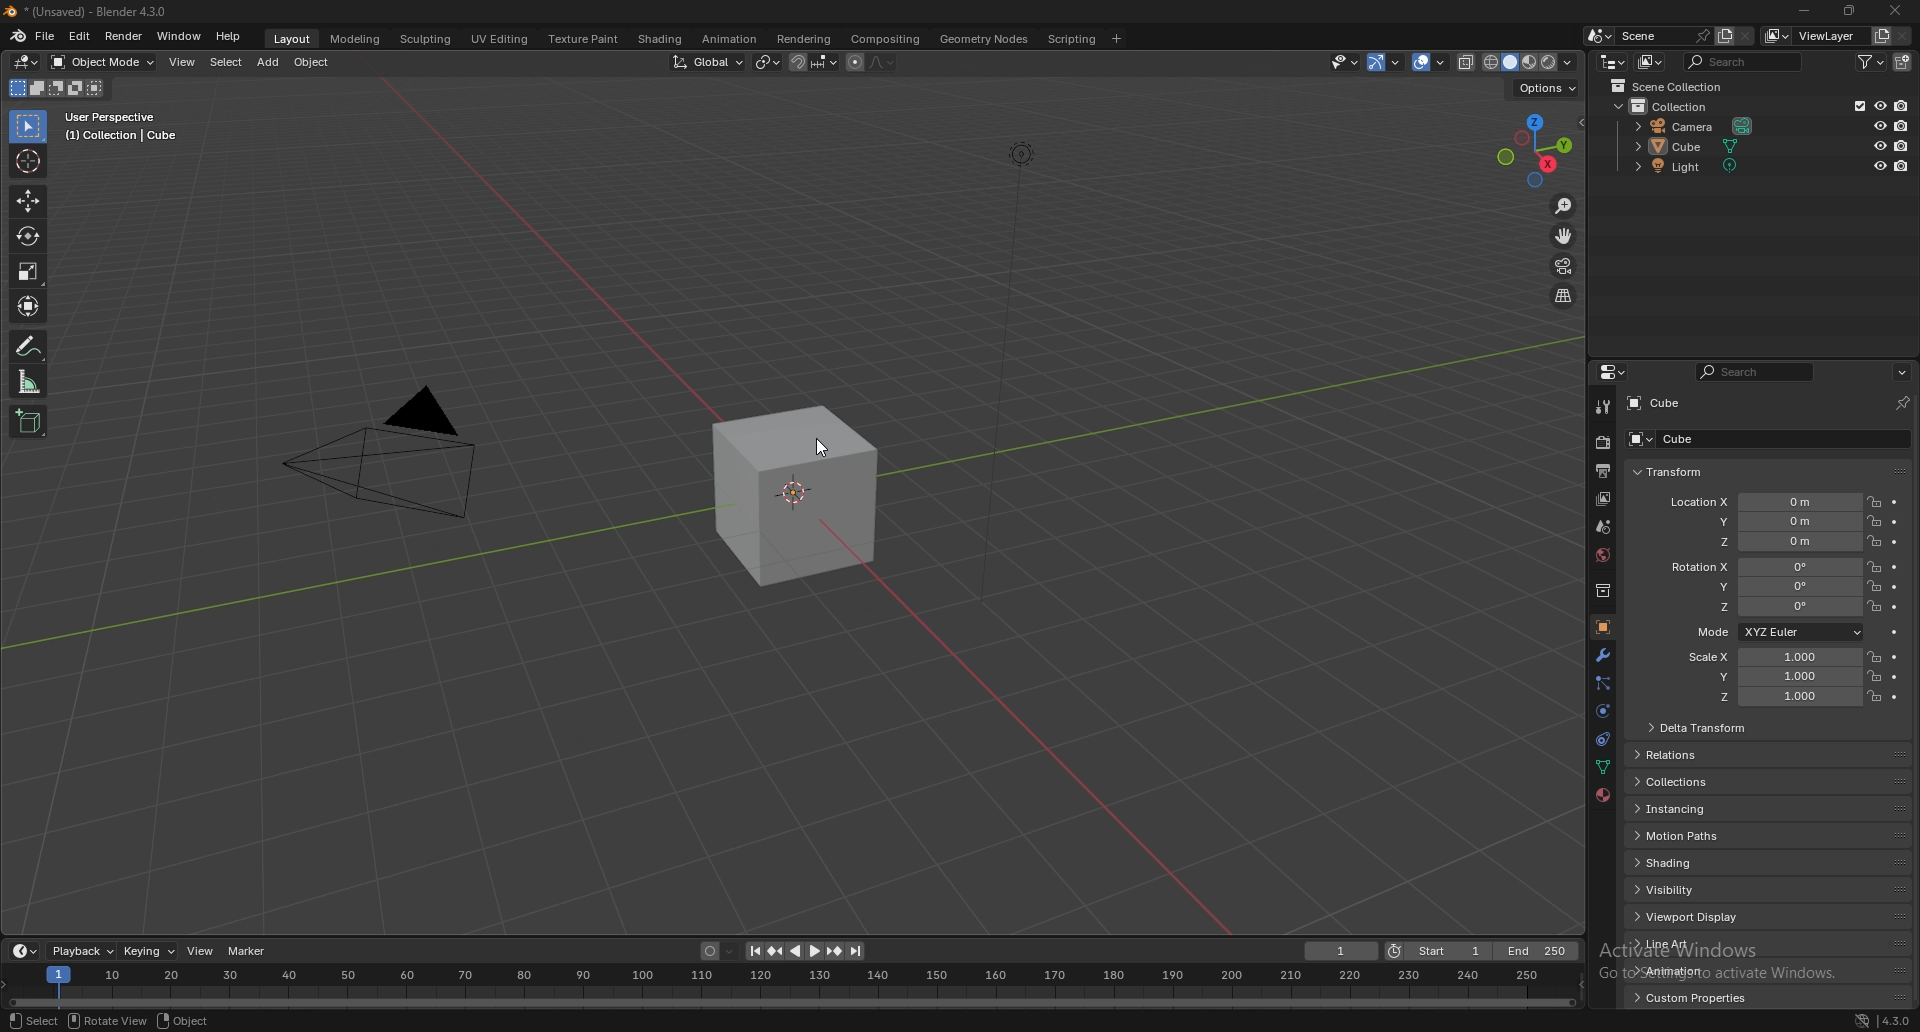 The height and width of the screenshot is (1032, 1920). Describe the element at coordinates (1895, 588) in the screenshot. I see `animate property` at that location.